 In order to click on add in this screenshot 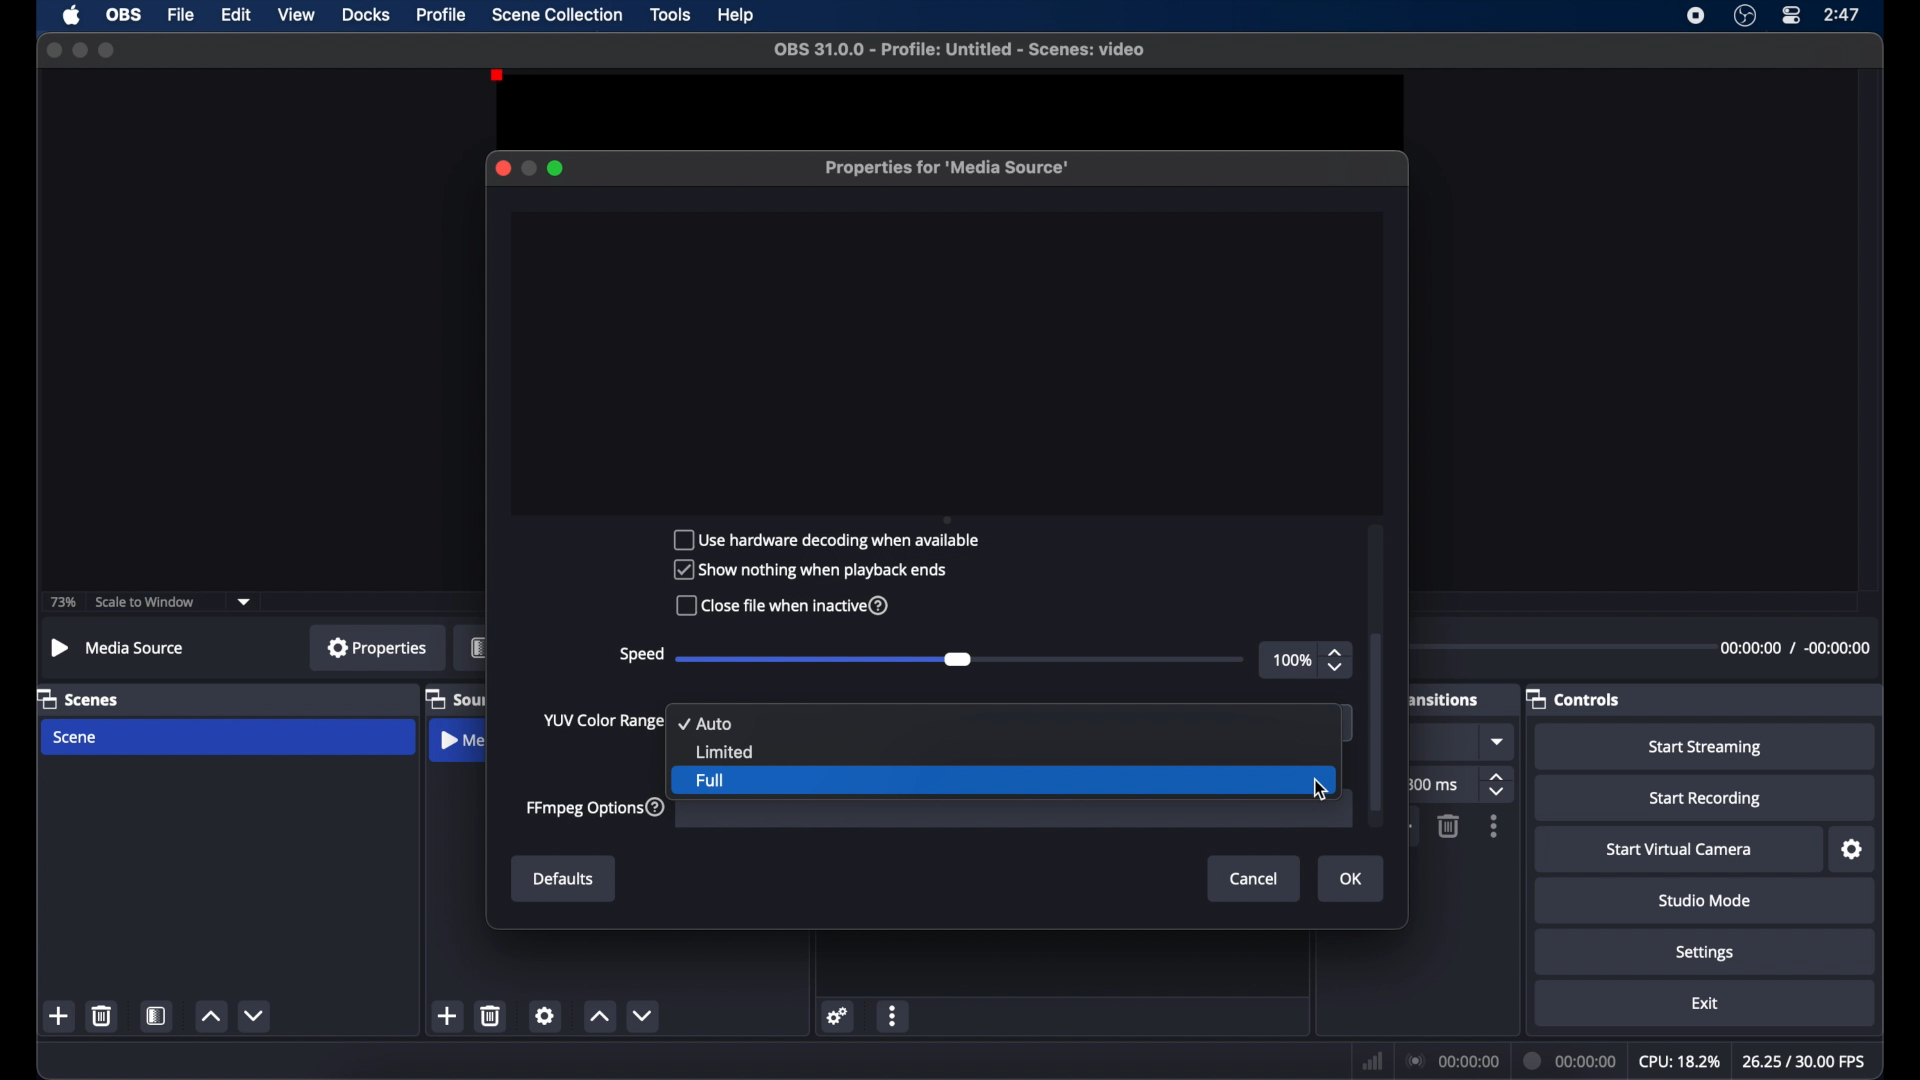, I will do `click(59, 1015)`.